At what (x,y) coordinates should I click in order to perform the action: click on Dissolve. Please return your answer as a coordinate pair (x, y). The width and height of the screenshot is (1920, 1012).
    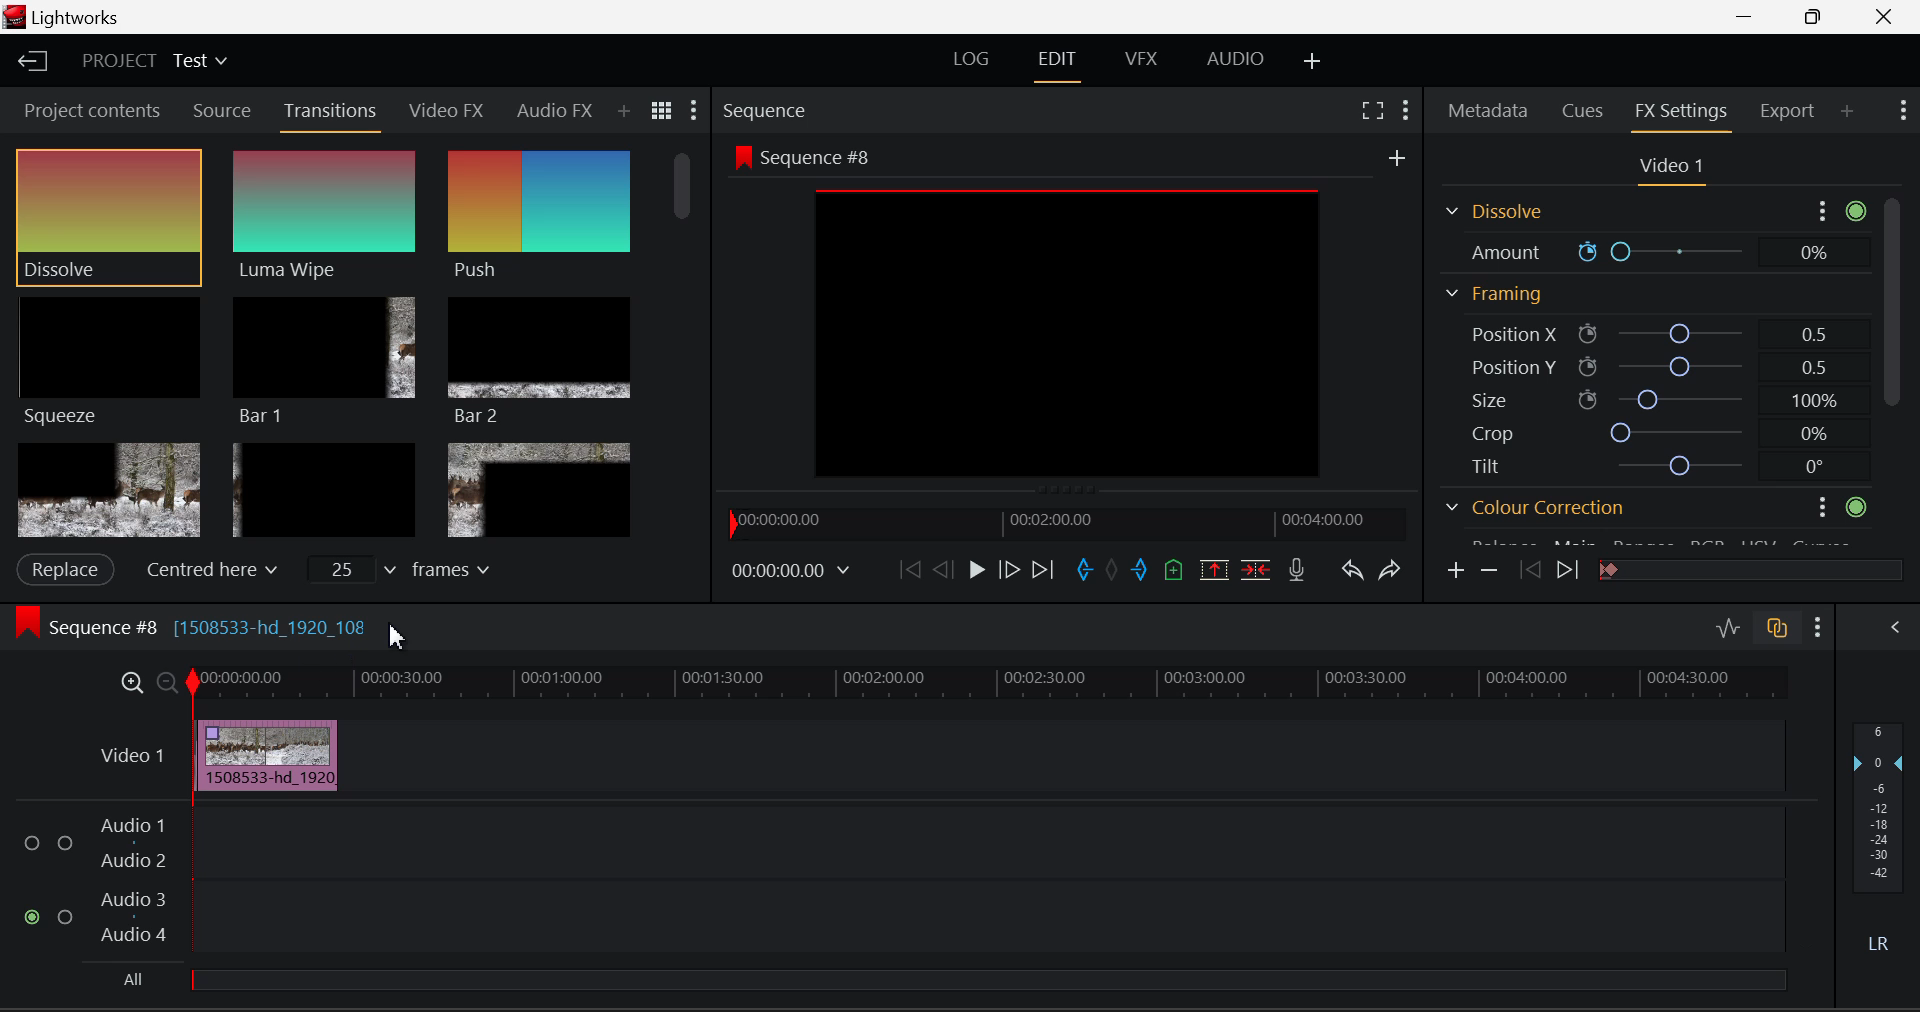
    Looking at the image, I should click on (1495, 213).